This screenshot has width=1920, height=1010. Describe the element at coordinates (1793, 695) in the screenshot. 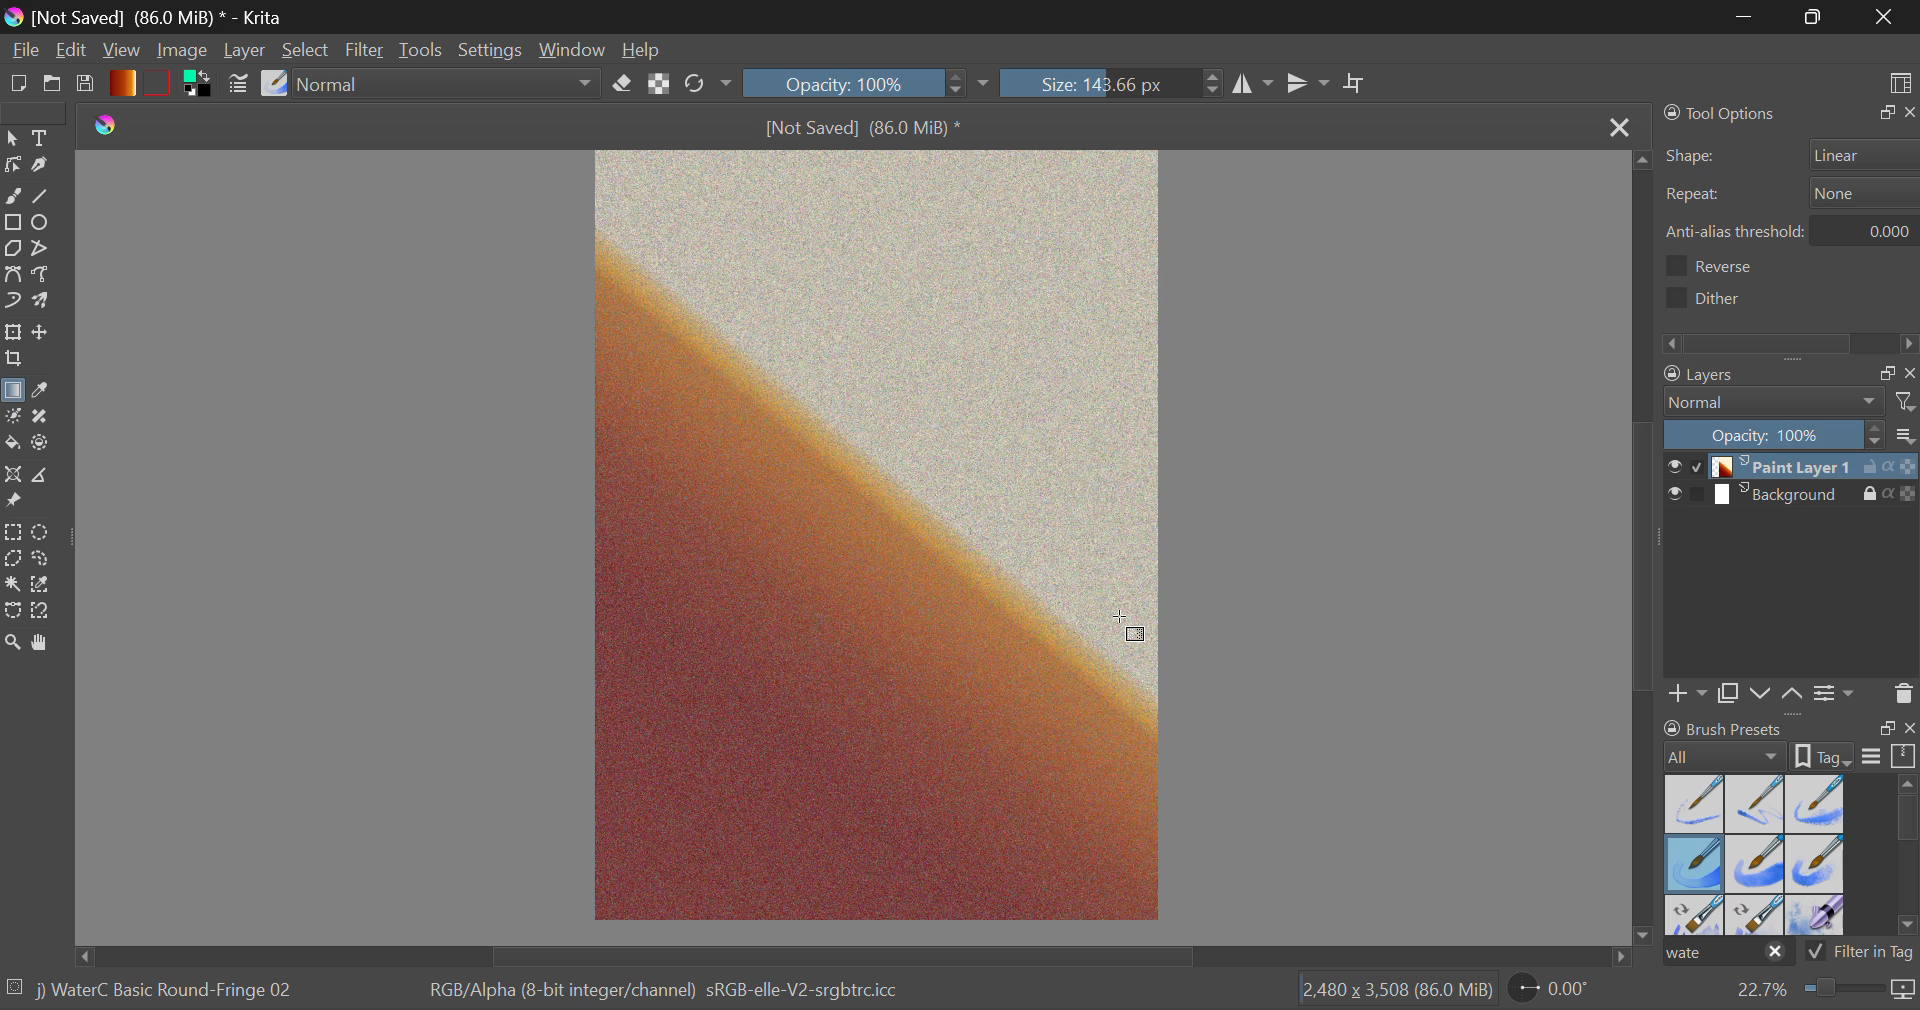

I see `move up` at that location.